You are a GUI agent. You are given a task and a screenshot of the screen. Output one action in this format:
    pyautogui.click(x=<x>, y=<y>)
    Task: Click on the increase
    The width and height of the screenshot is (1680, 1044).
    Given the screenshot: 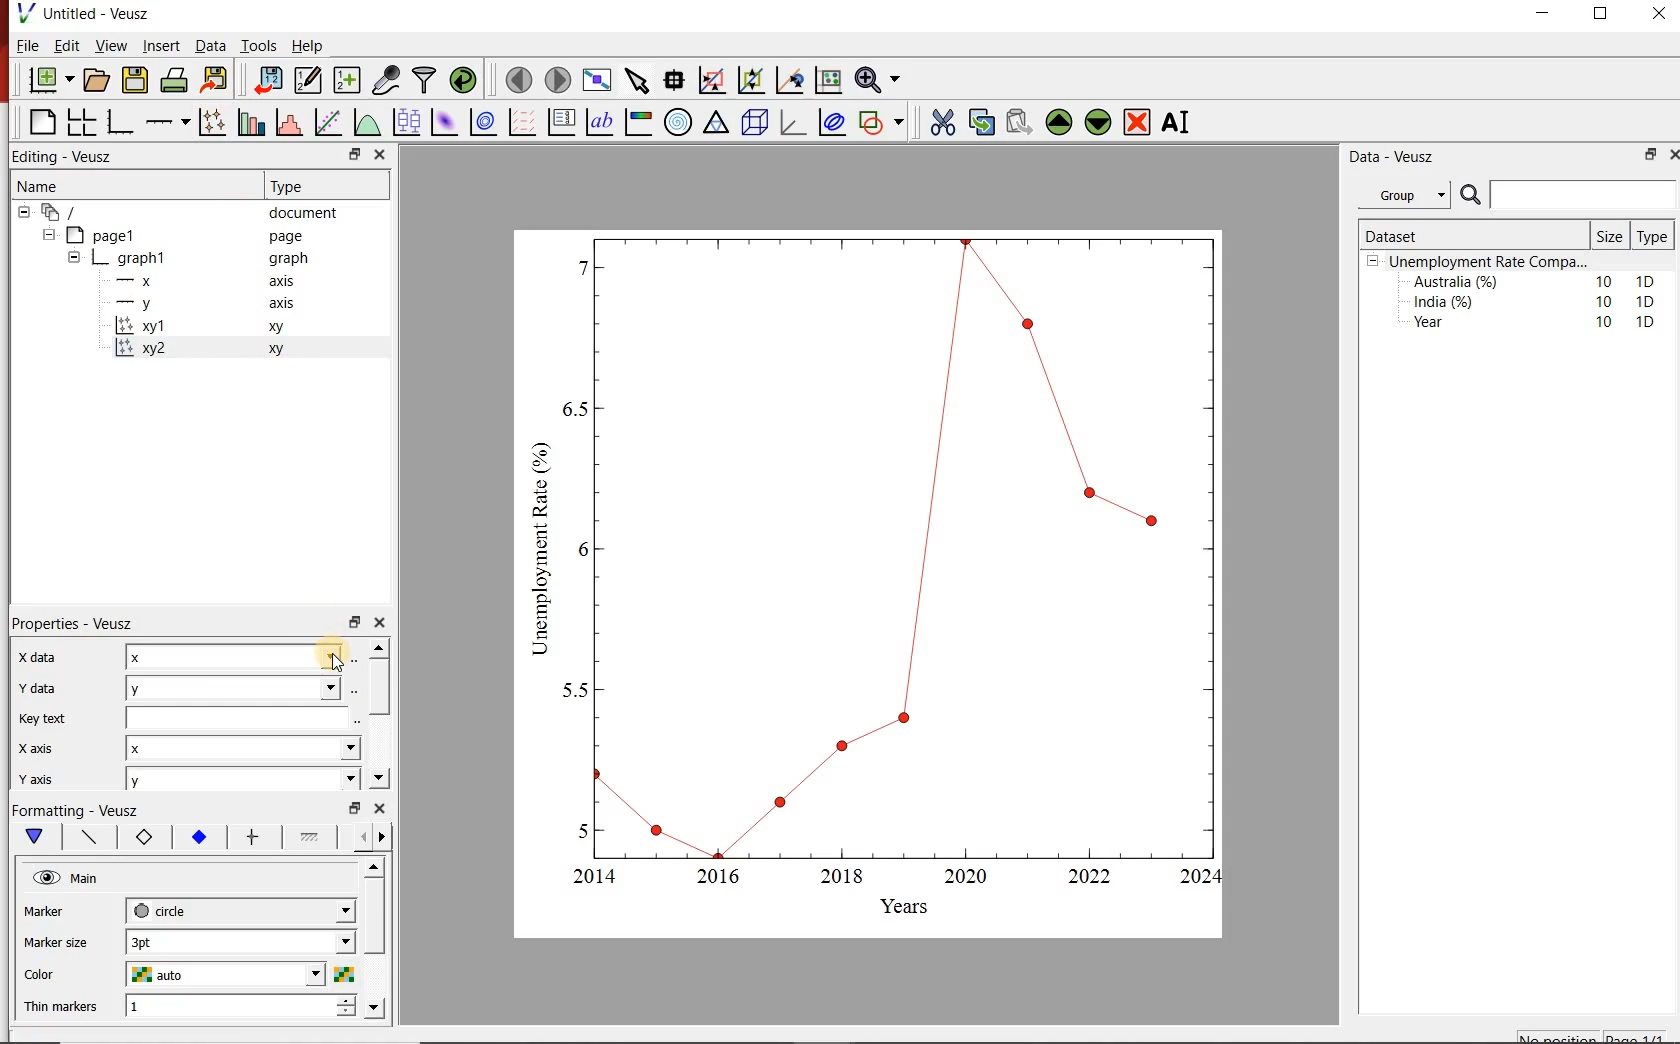 What is the action you would take?
    pyautogui.click(x=349, y=999)
    